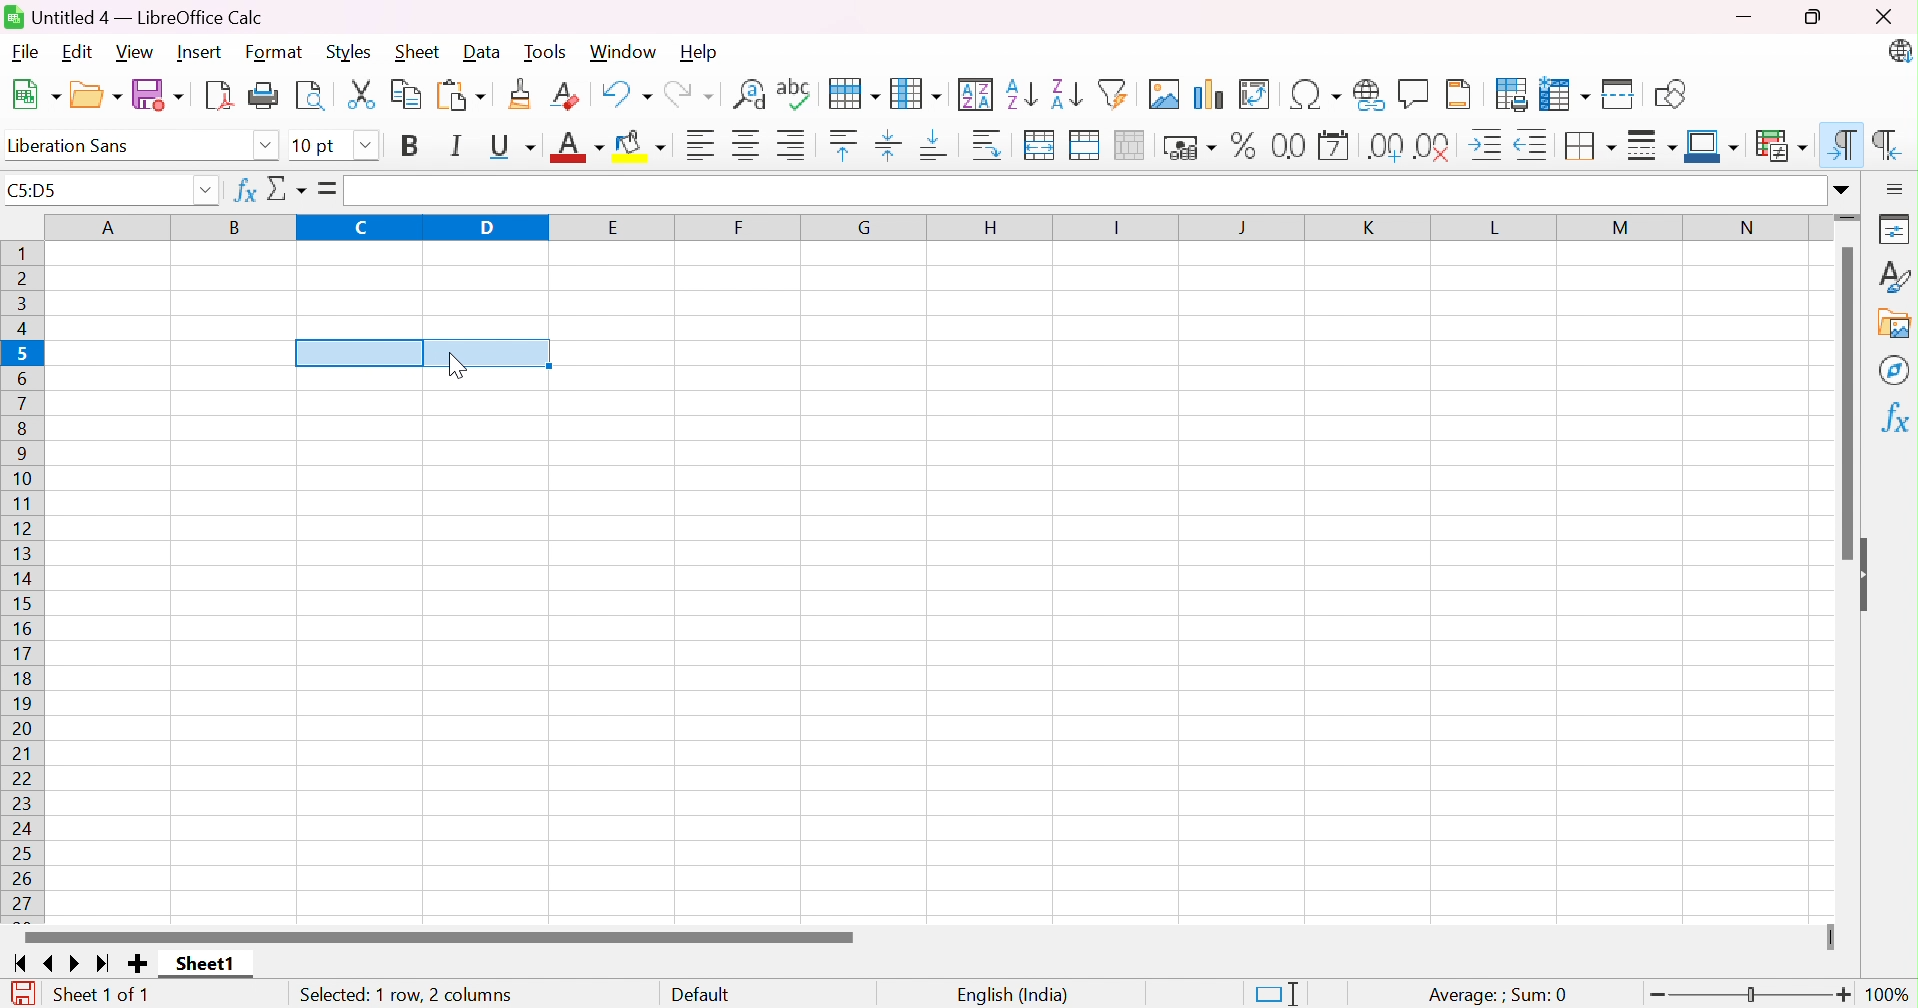 This screenshot has width=1918, height=1008. I want to click on Clear Direct Formatting, so click(568, 94).